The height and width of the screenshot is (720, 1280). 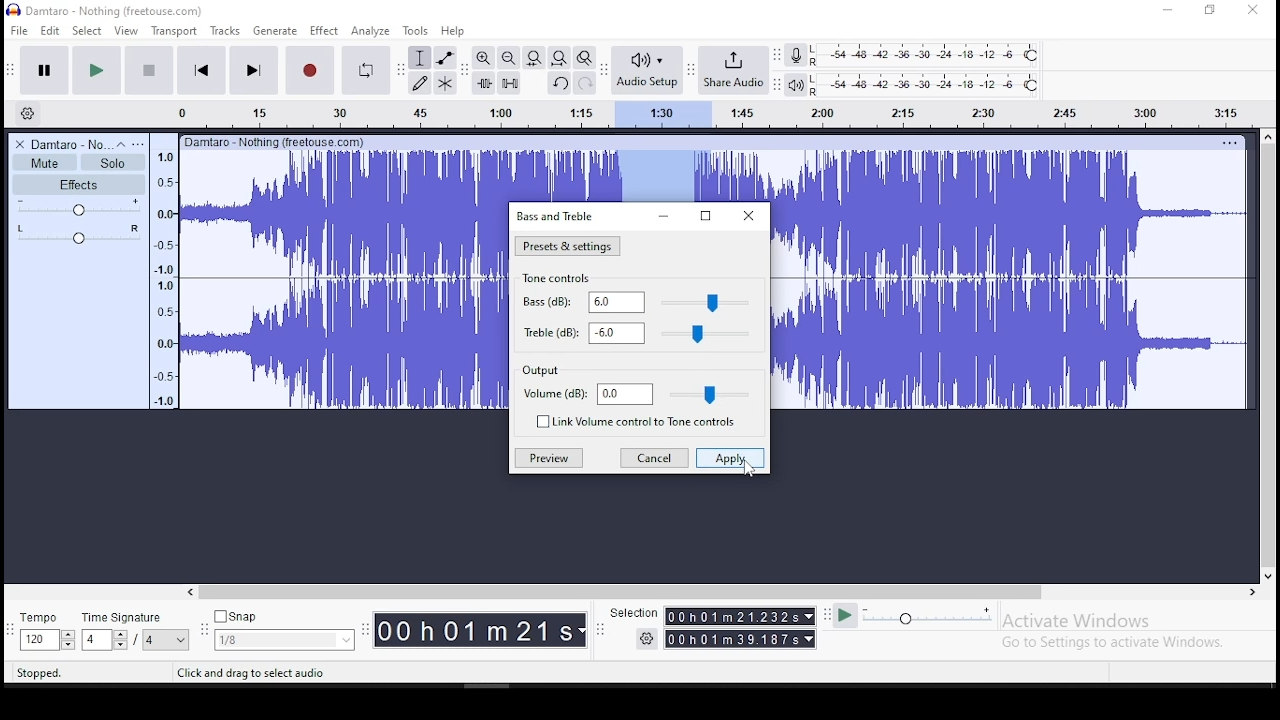 I want to click on record meter, so click(x=796, y=54).